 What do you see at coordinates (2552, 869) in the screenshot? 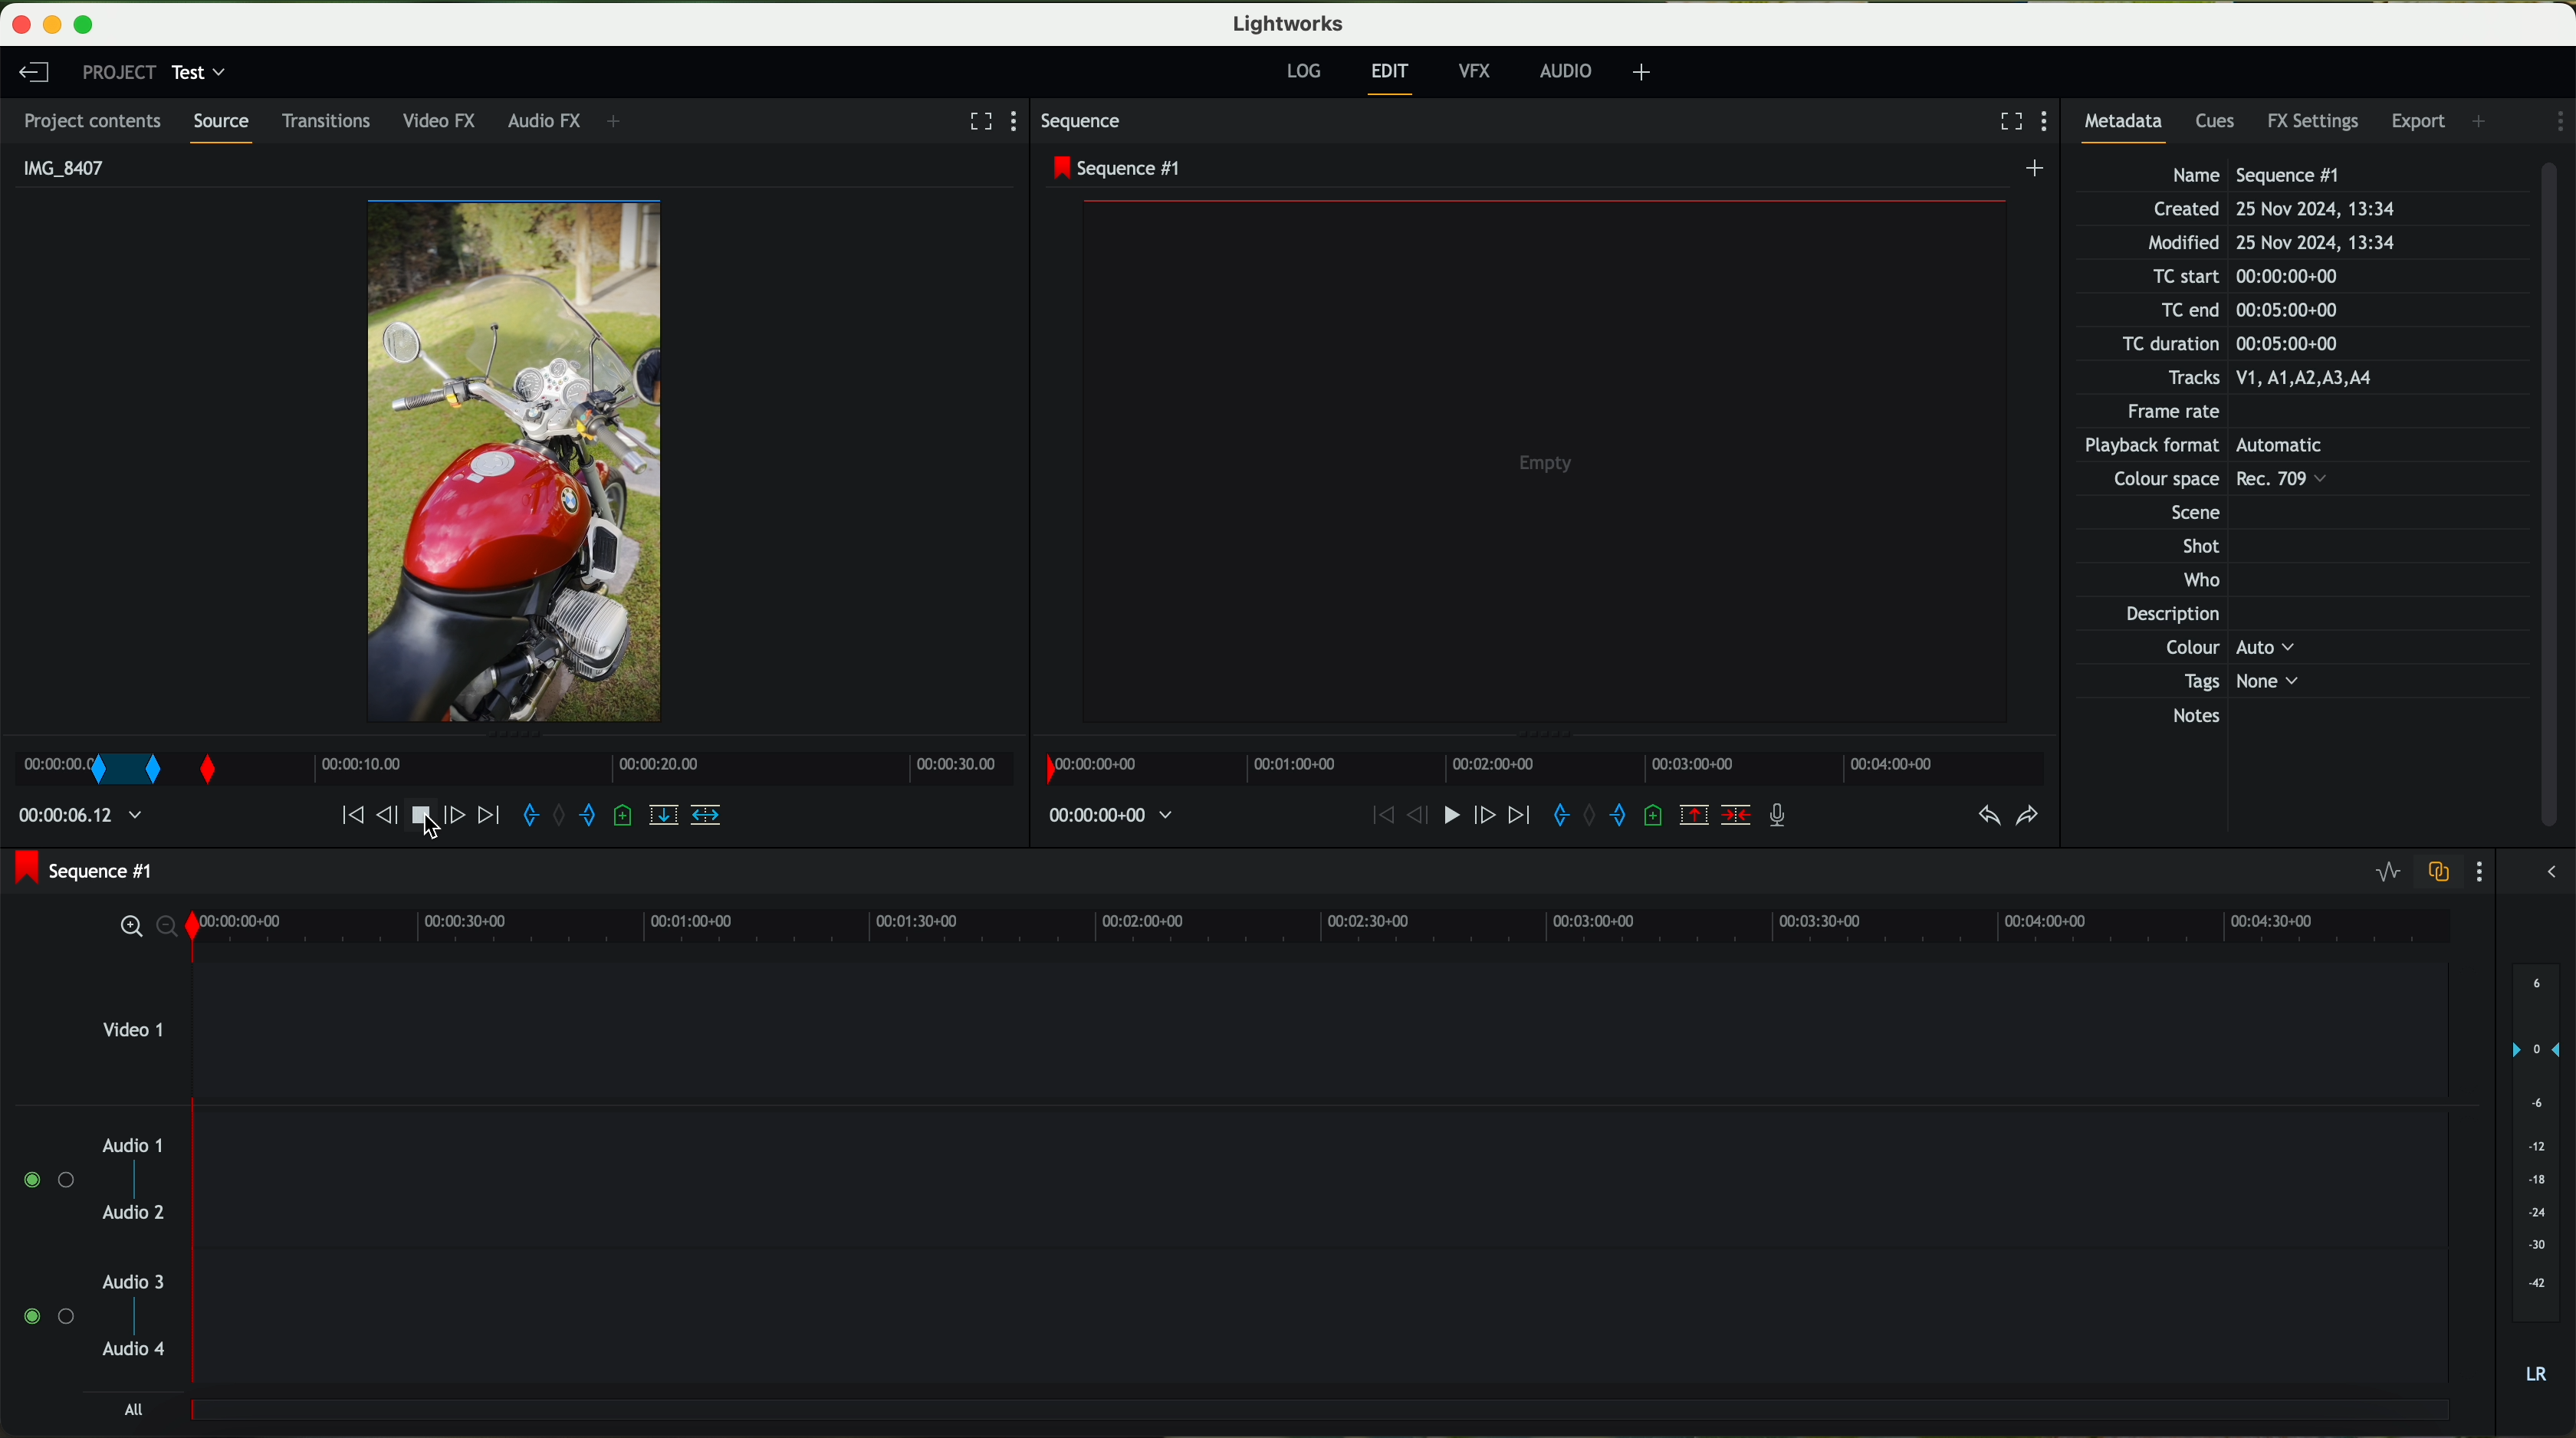
I see `show/hide the full audio mix menu` at bounding box center [2552, 869].